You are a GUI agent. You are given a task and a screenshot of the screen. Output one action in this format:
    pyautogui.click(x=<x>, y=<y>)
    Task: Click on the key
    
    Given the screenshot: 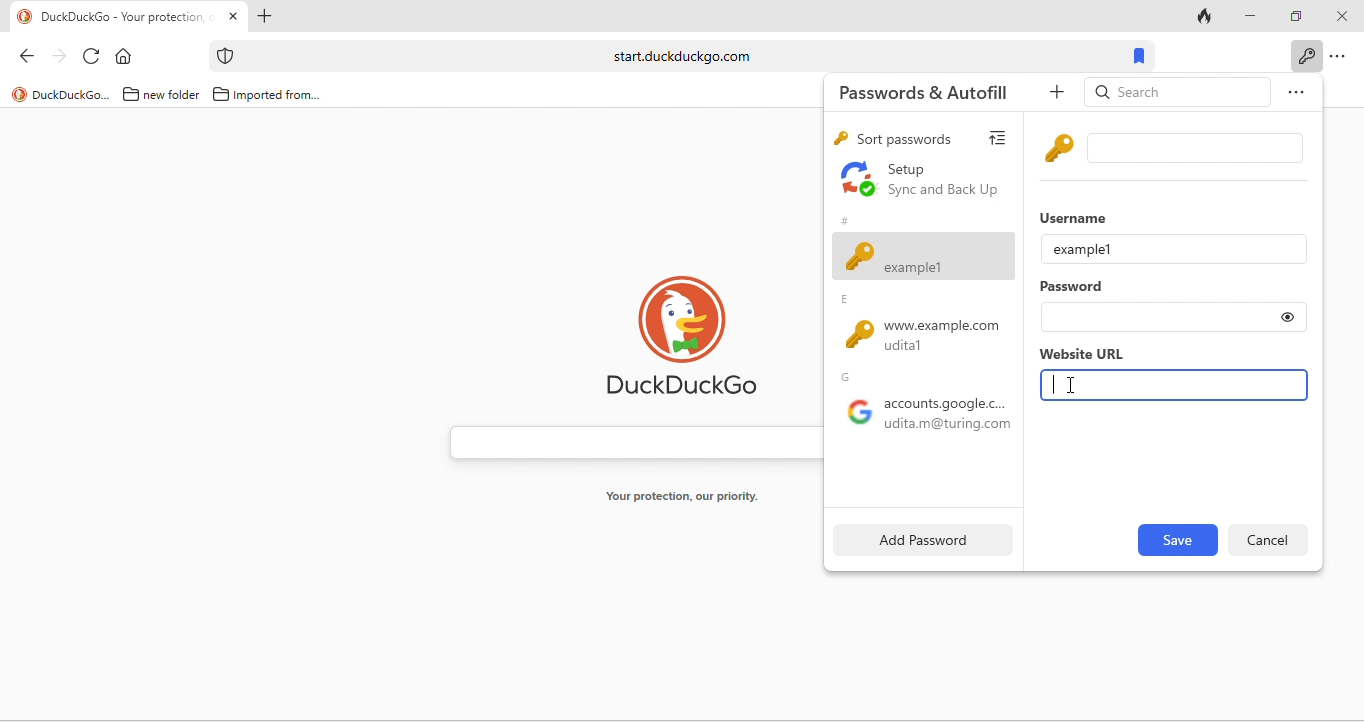 What is the action you would take?
    pyautogui.click(x=839, y=140)
    